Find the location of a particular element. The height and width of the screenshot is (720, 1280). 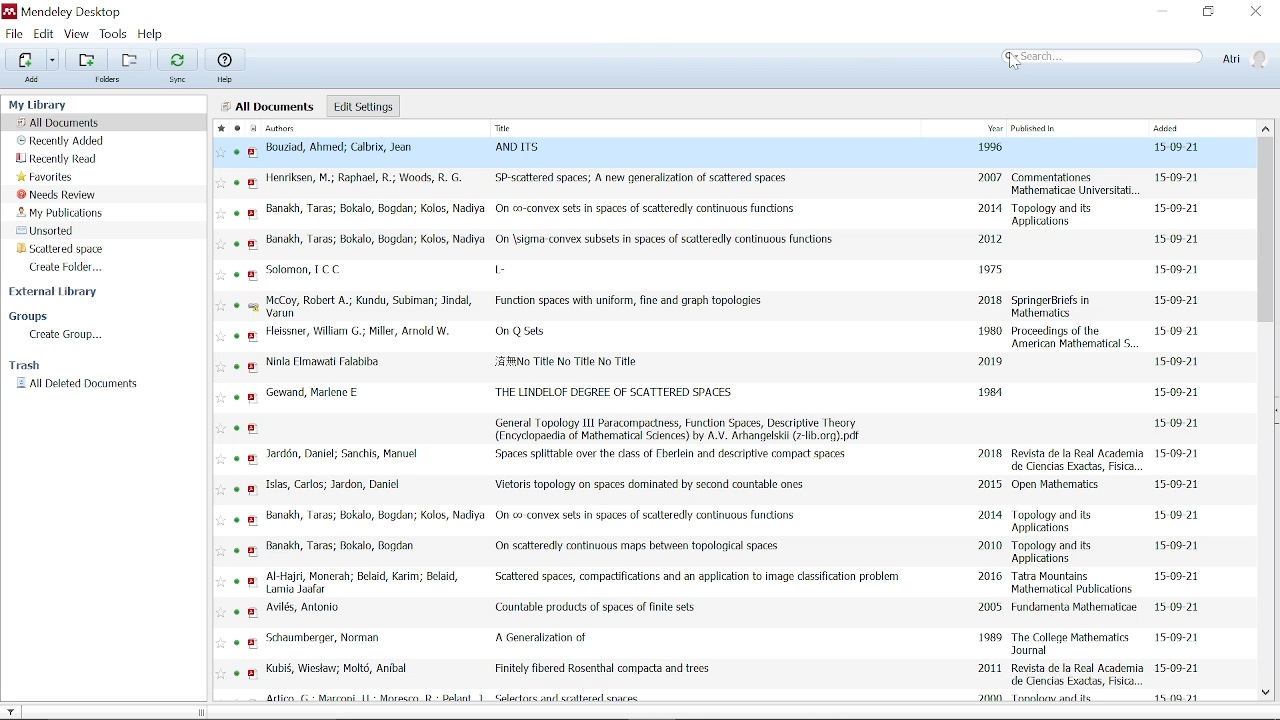

Add to favorite is located at coordinates (221, 305).